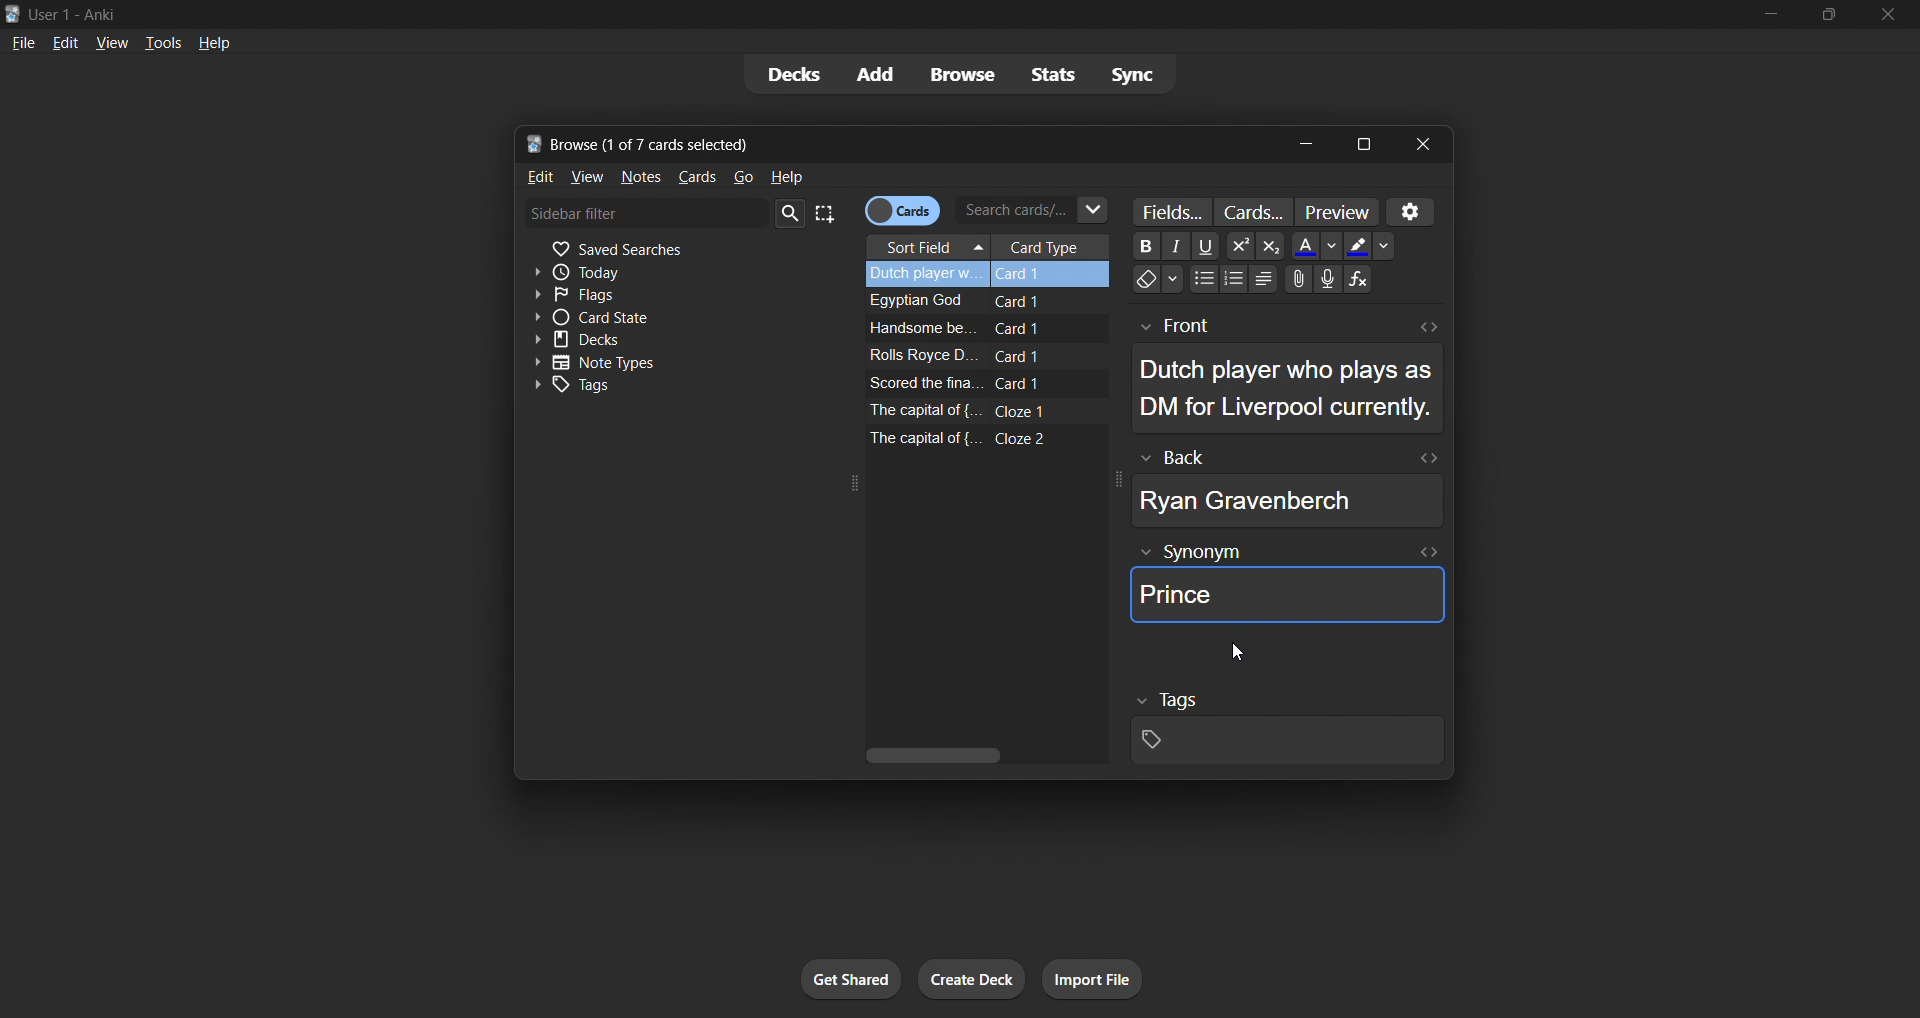 This screenshot has width=1920, height=1018. What do you see at coordinates (1411, 213) in the screenshot?
I see `settings` at bounding box center [1411, 213].